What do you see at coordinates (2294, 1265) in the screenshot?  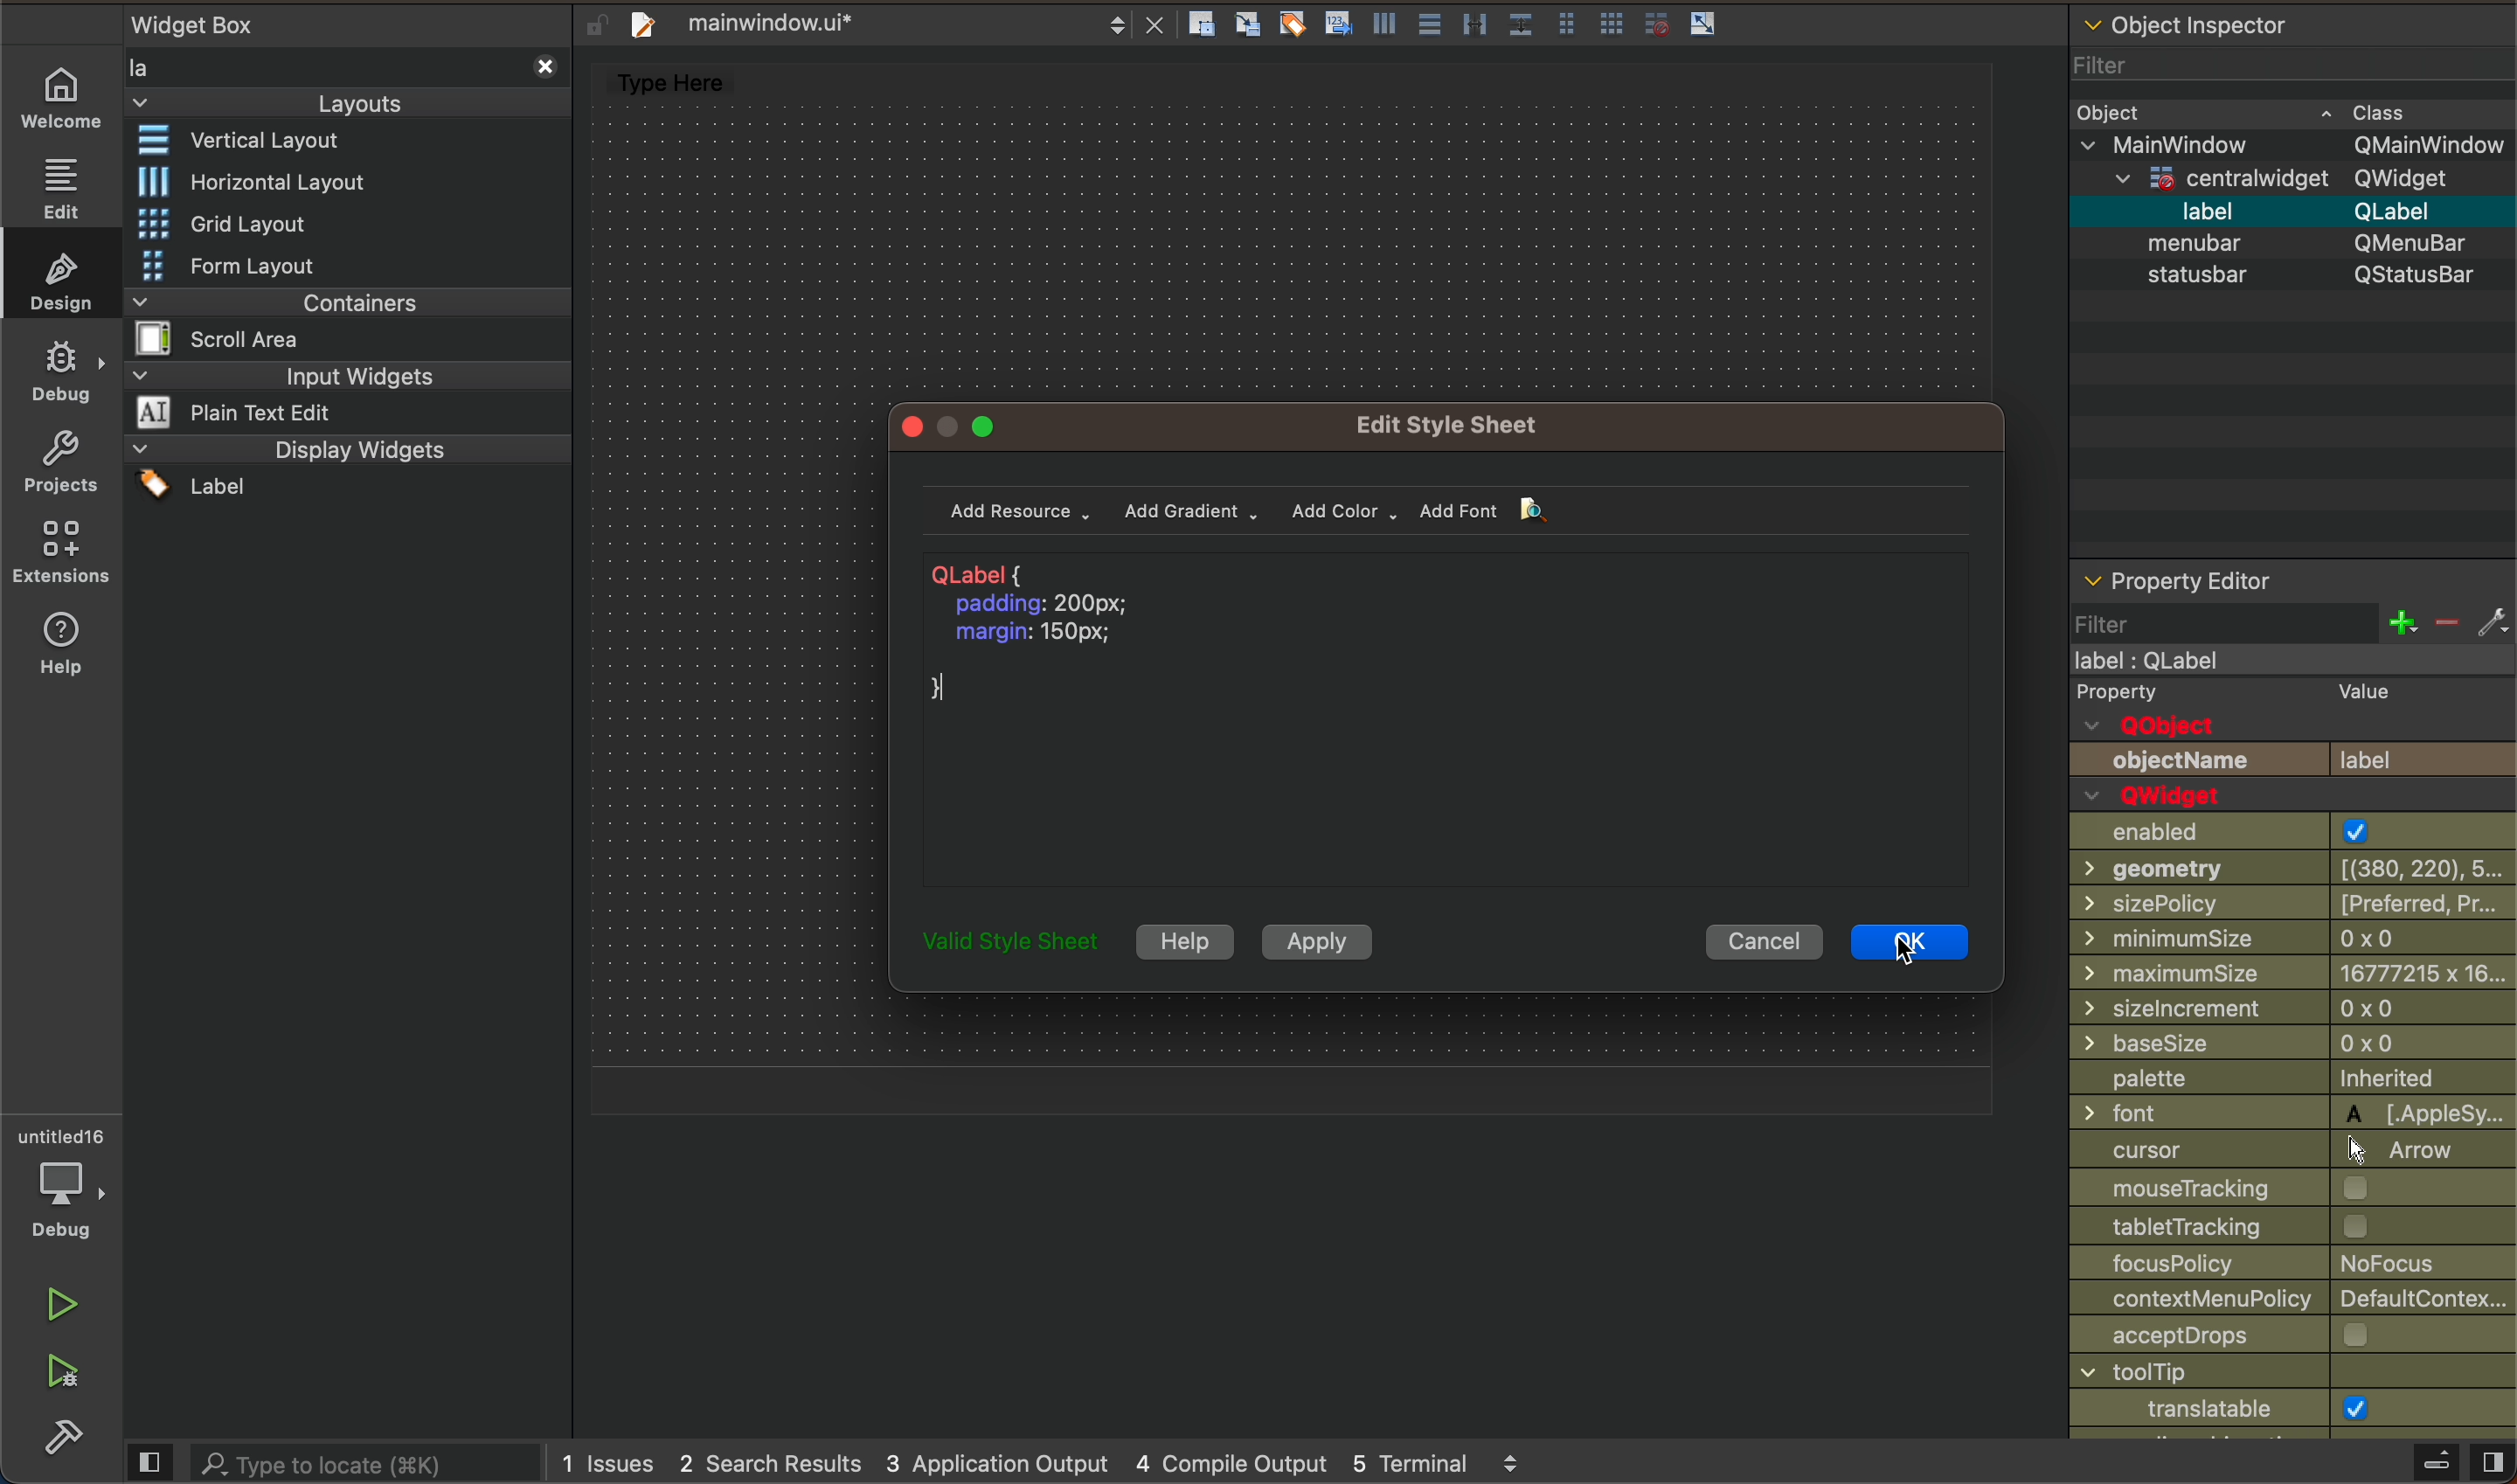 I see `focus policy` at bounding box center [2294, 1265].